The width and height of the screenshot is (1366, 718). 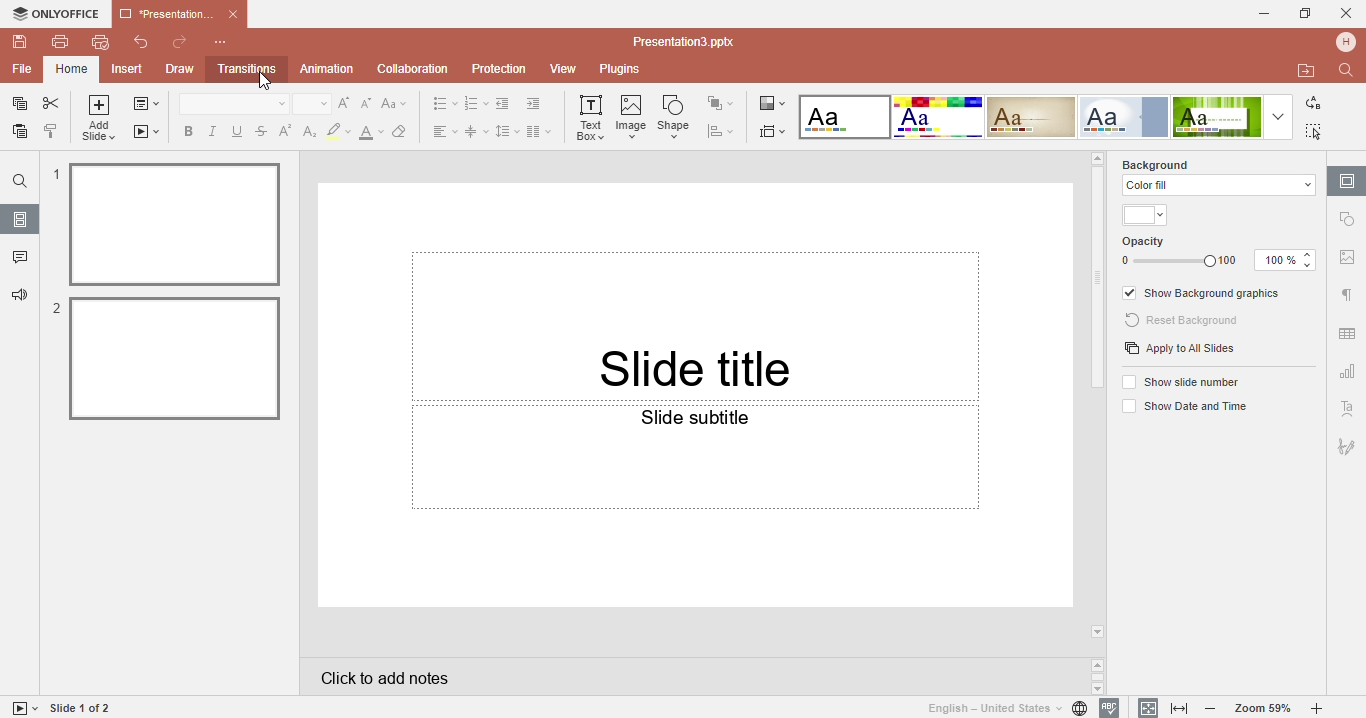 I want to click on Start slideshow, so click(x=147, y=130).